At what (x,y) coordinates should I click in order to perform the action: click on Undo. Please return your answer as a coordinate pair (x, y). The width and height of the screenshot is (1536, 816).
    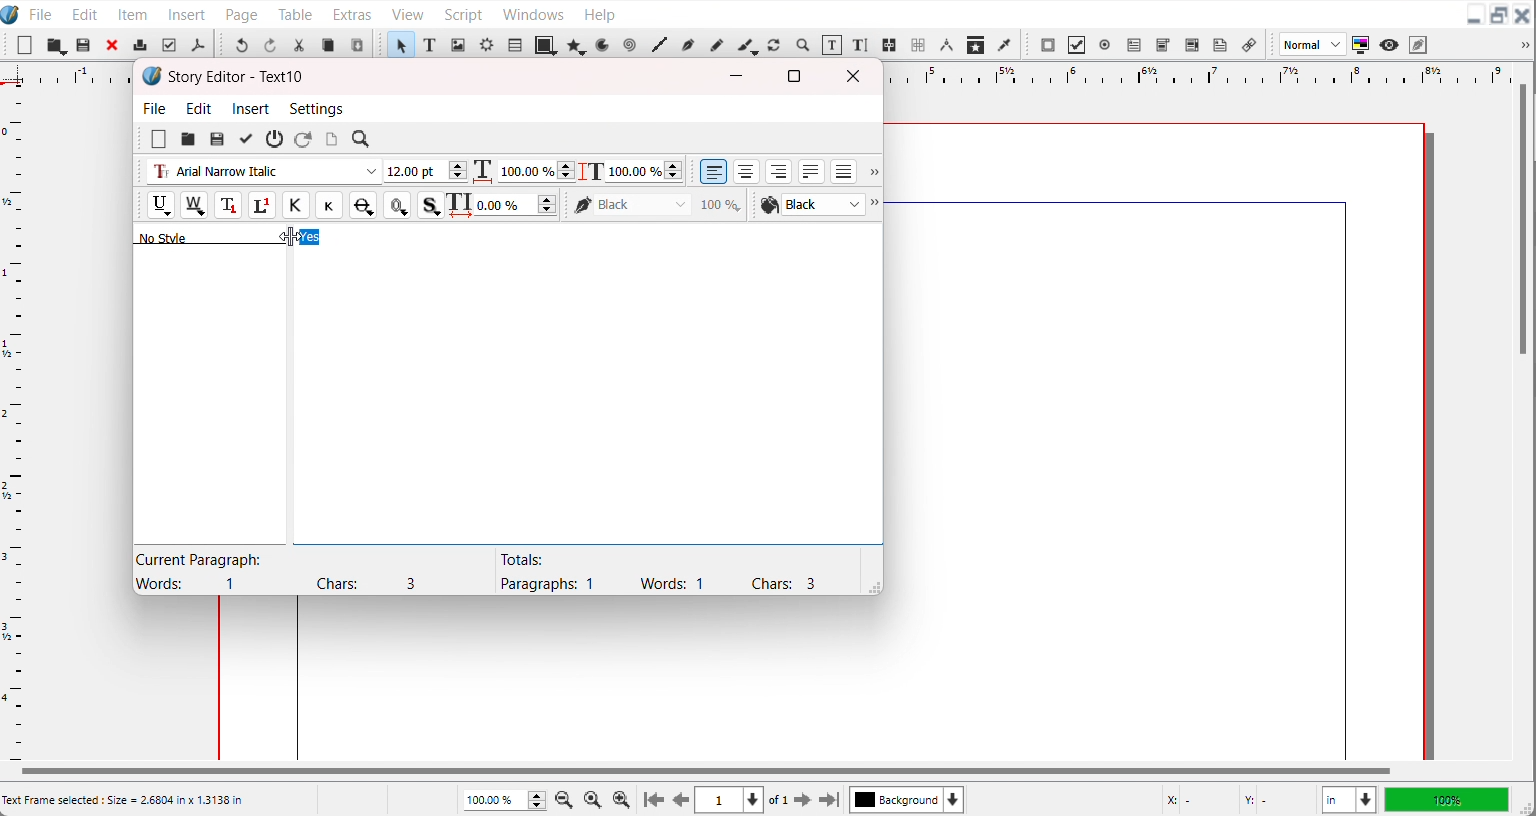
    Looking at the image, I should click on (241, 44).